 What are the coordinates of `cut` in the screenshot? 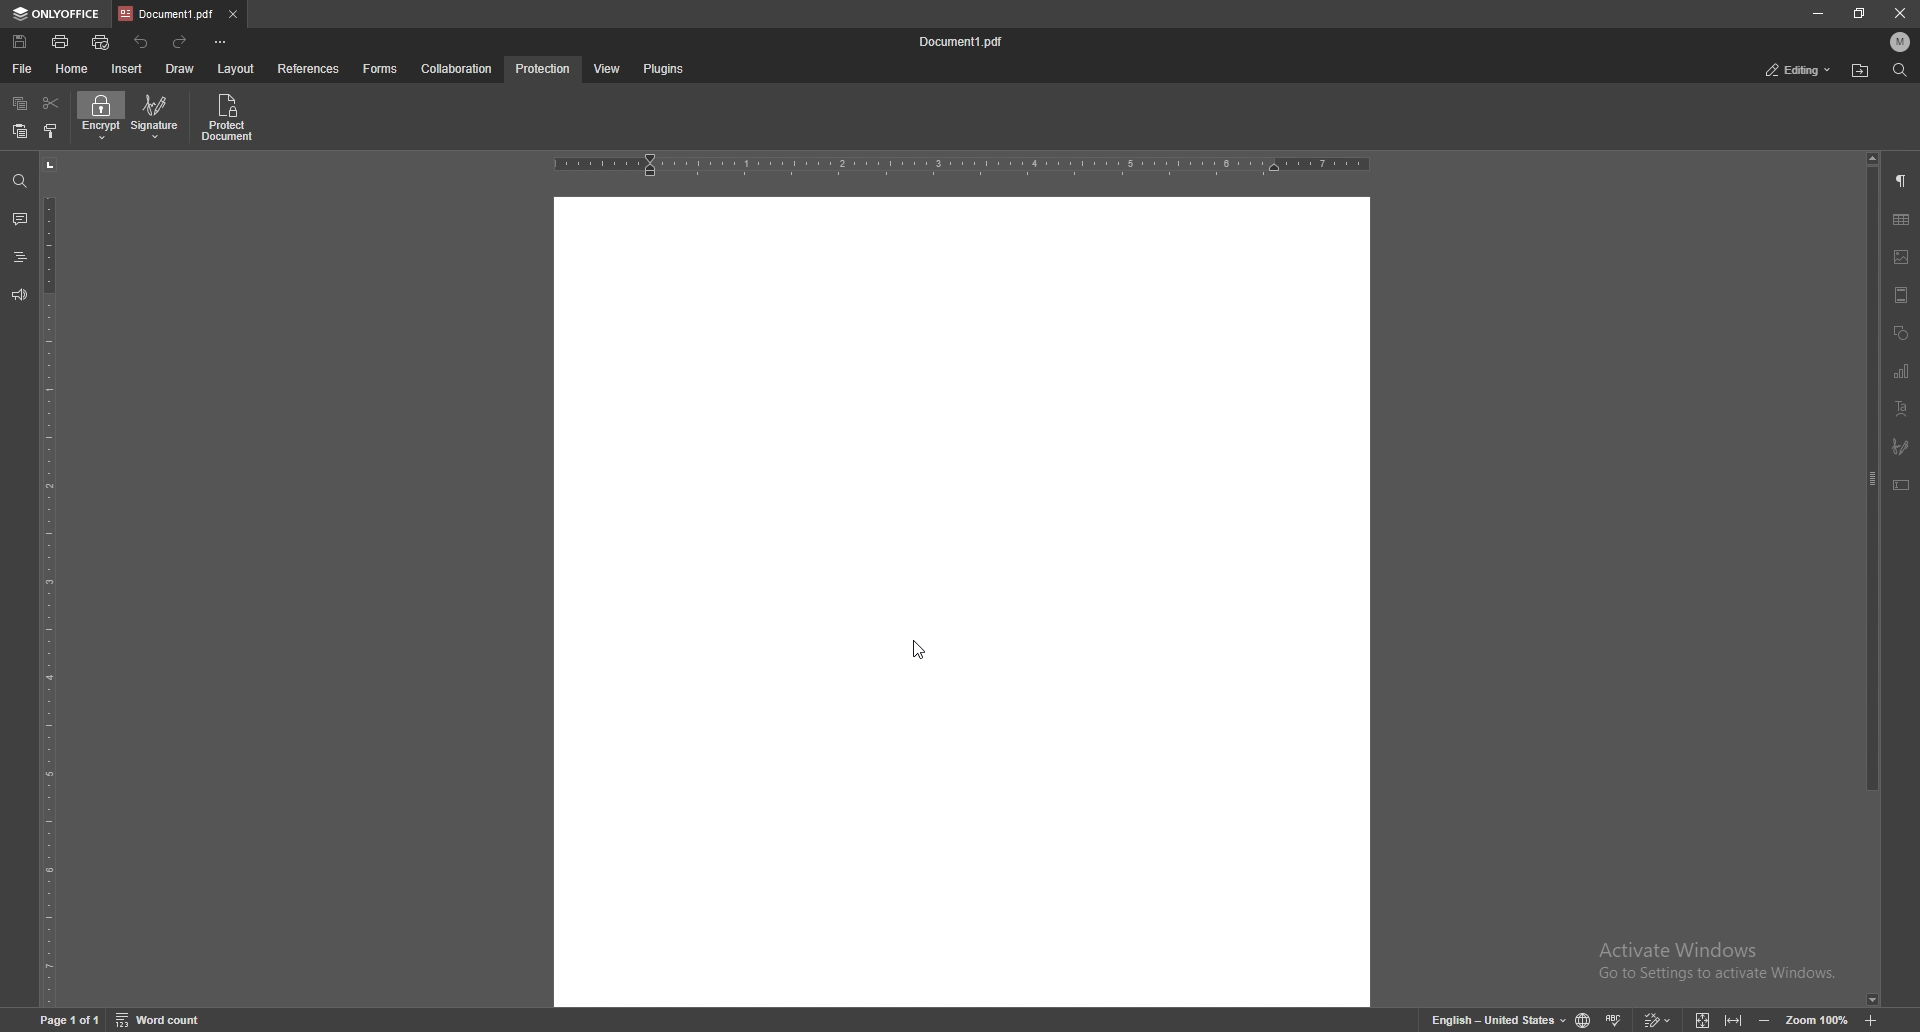 It's located at (50, 102).